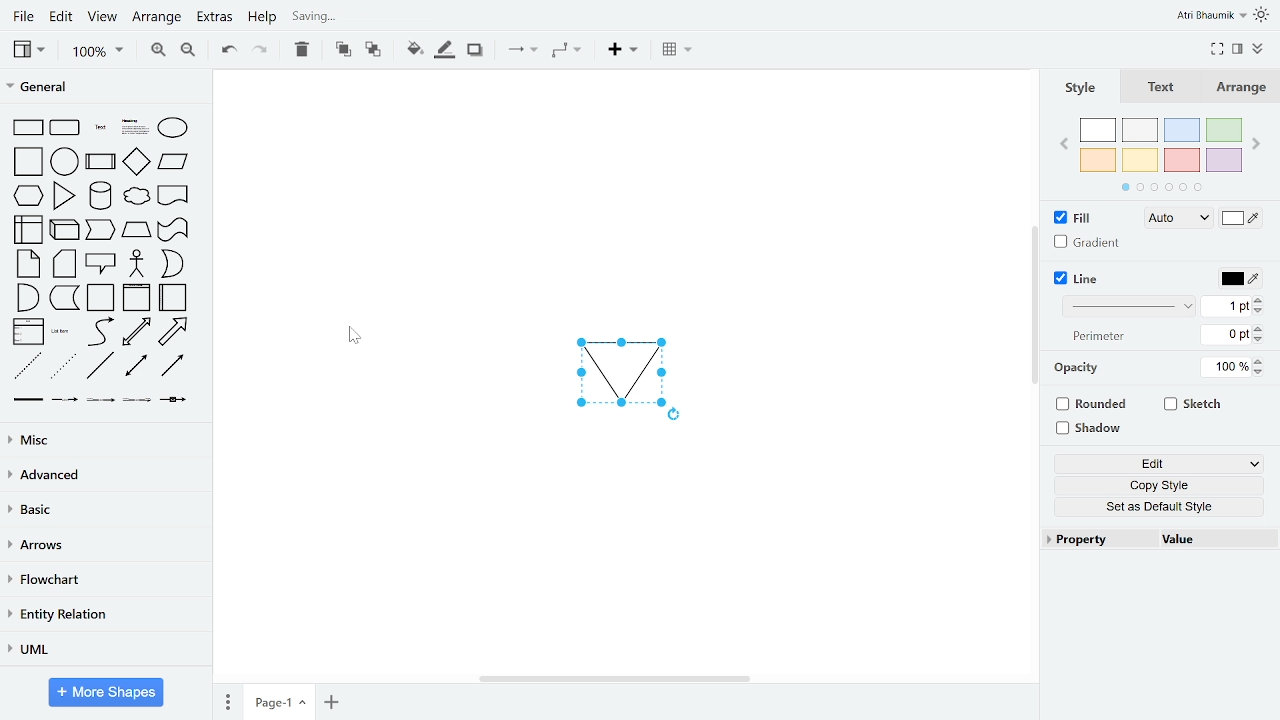 Image resolution: width=1280 pixels, height=720 pixels. What do you see at coordinates (614, 679) in the screenshot?
I see `horizontal scrollbar` at bounding box center [614, 679].